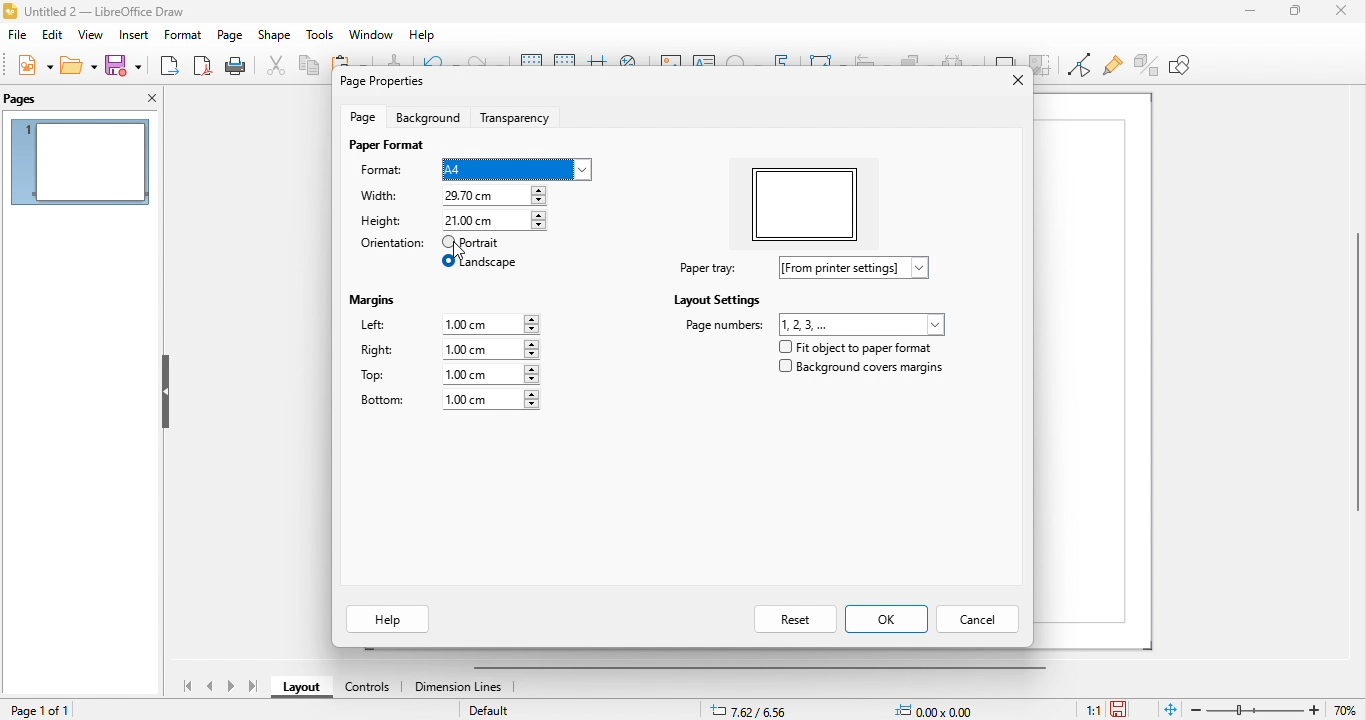 This screenshot has width=1366, height=720. What do you see at coordinates (391, 245) in the screenshot?
I see `orientation` at bounding box center [391, 245].